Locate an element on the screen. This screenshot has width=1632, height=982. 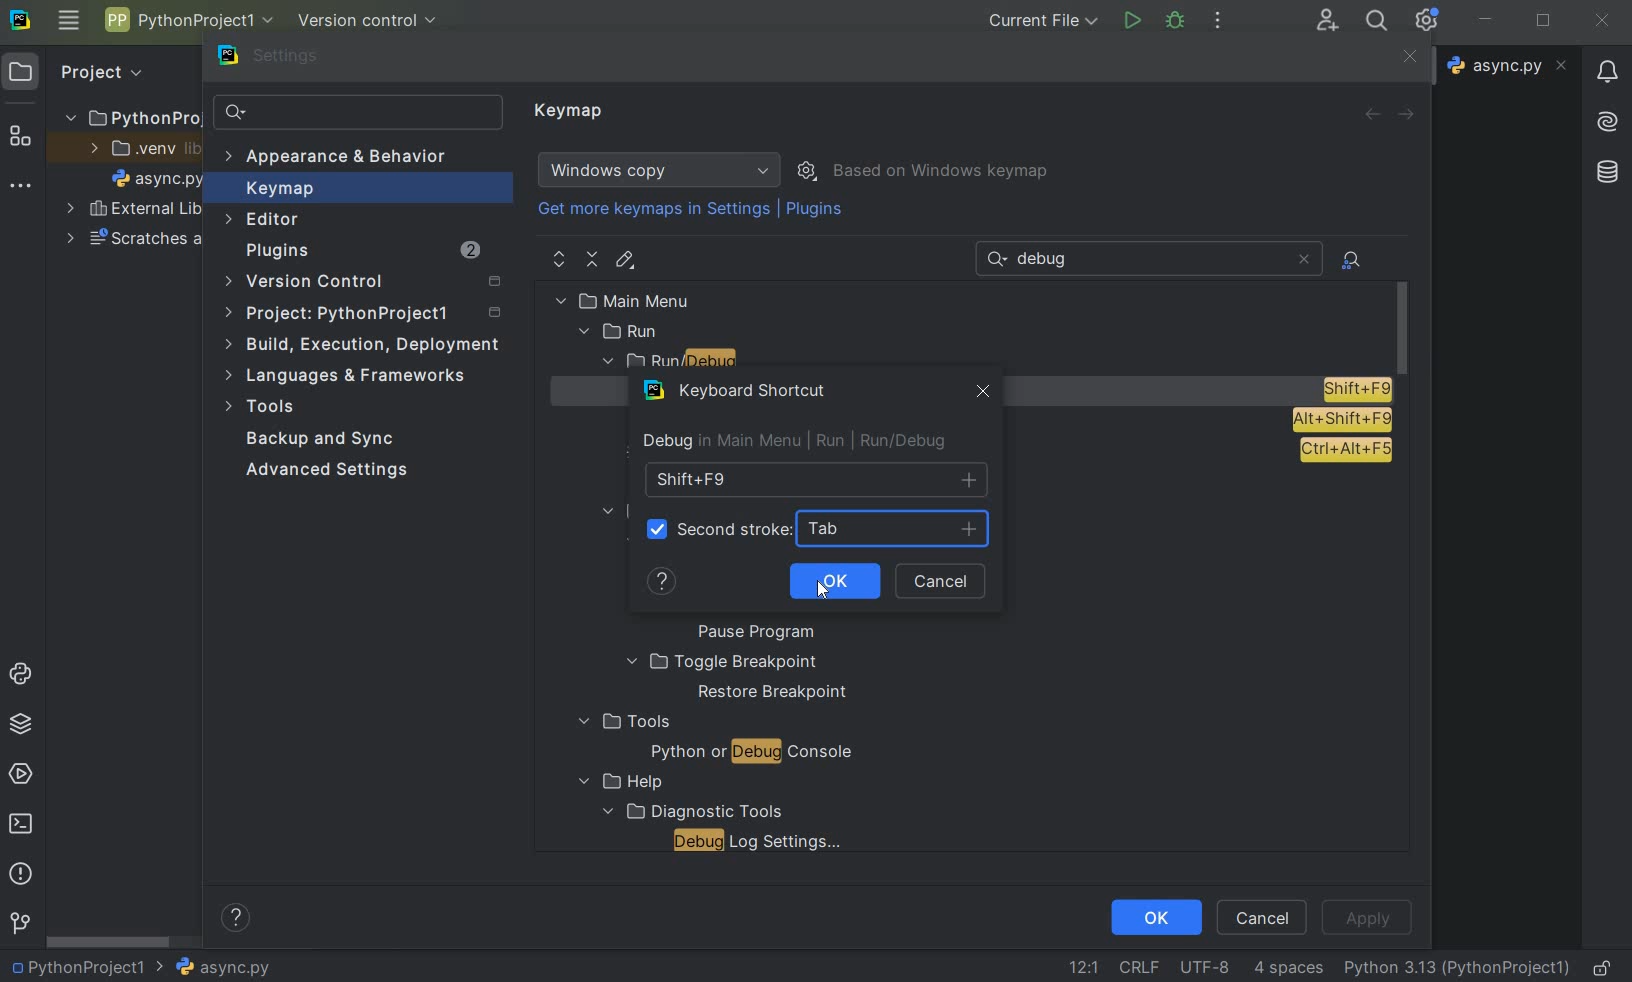
system logo is located at coordinates (19, 18).